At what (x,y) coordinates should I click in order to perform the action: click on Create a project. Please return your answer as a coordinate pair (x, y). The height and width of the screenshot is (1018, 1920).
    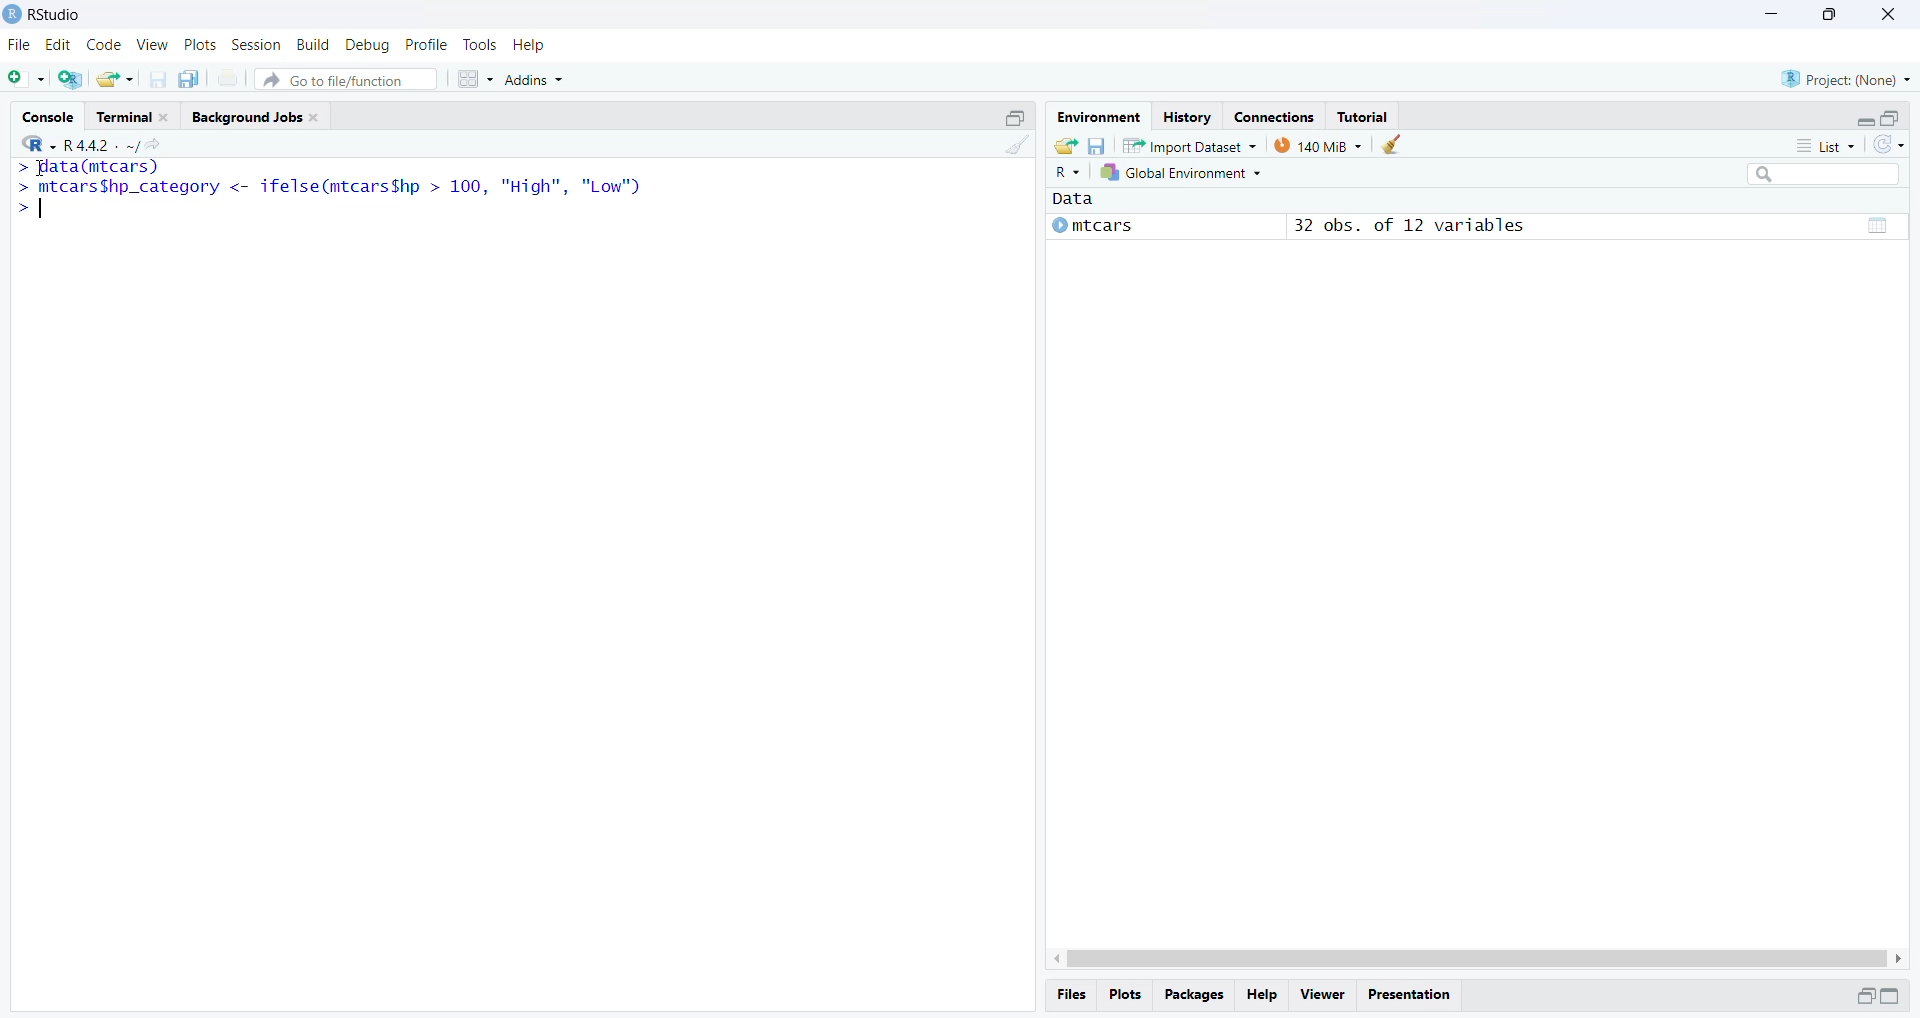
    Looking at the image, I should click on (71, 78).